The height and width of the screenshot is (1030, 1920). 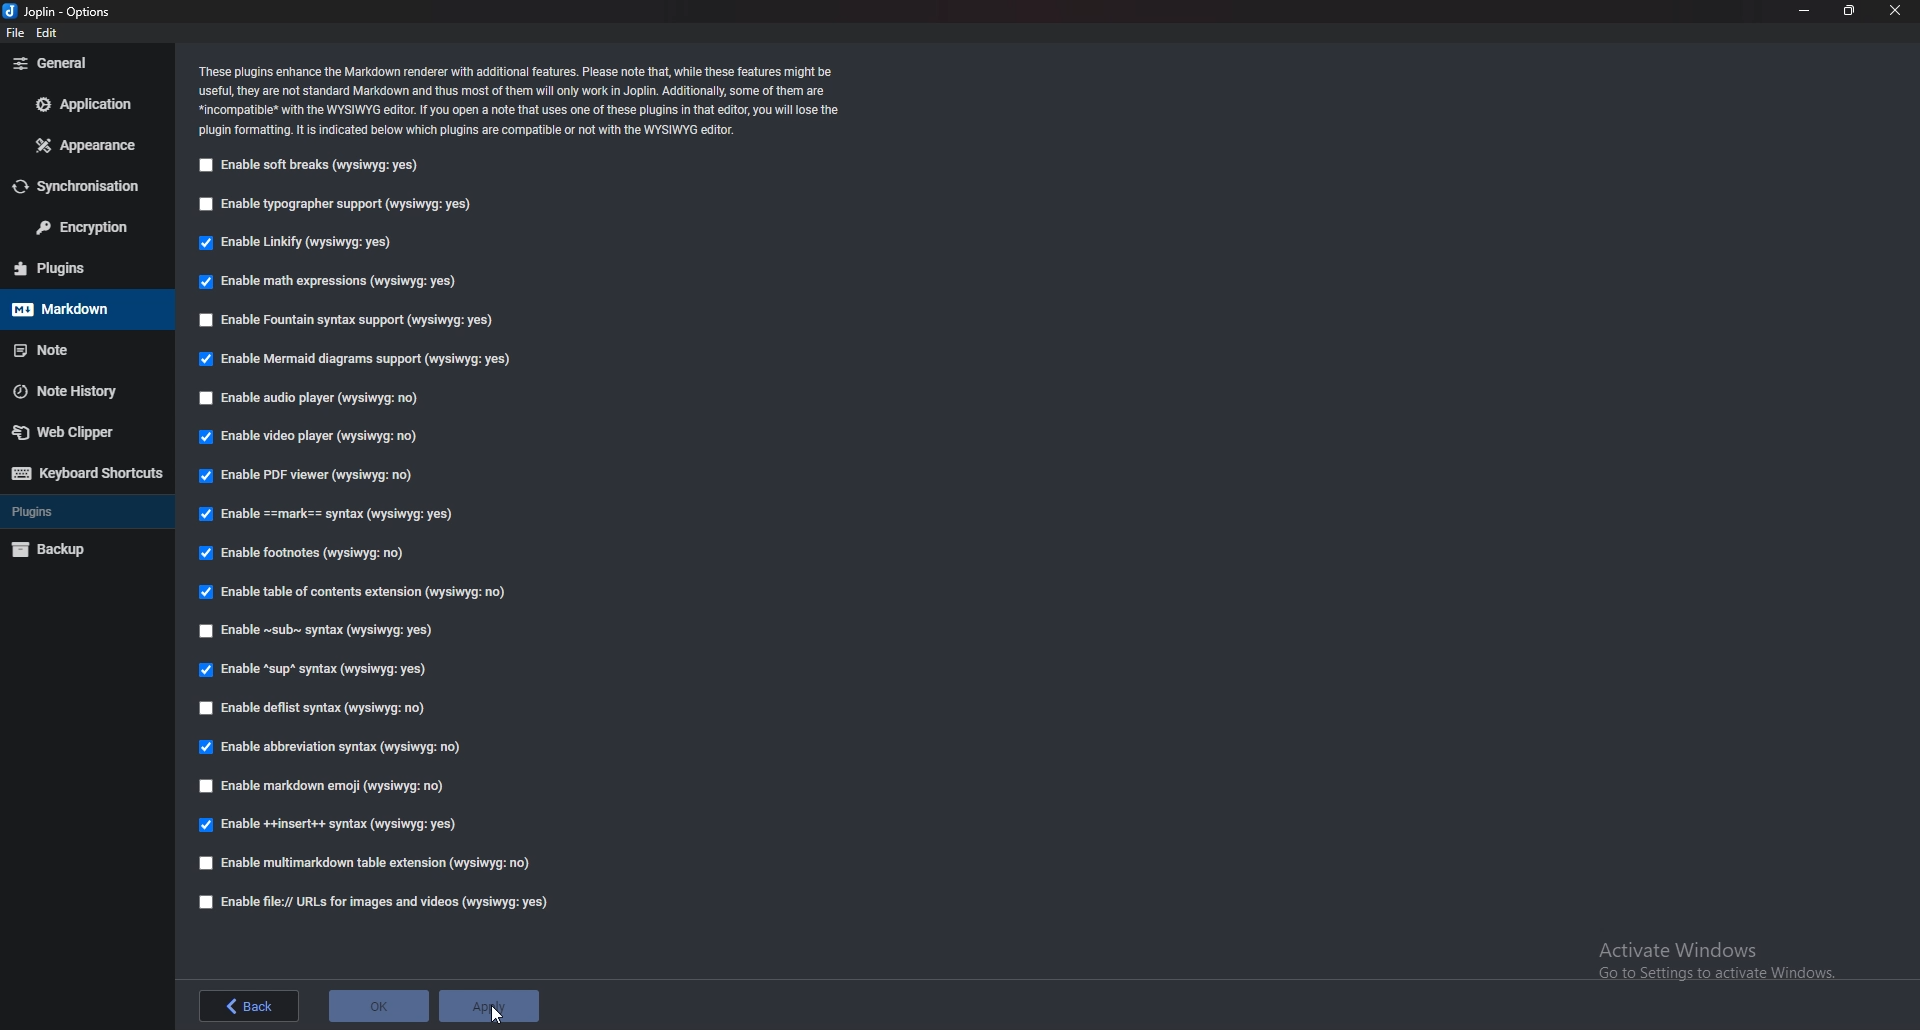 What do you see at coordinates (88, 390) in the screenshot?
I see `Note history` at bounding box center [88, 390].